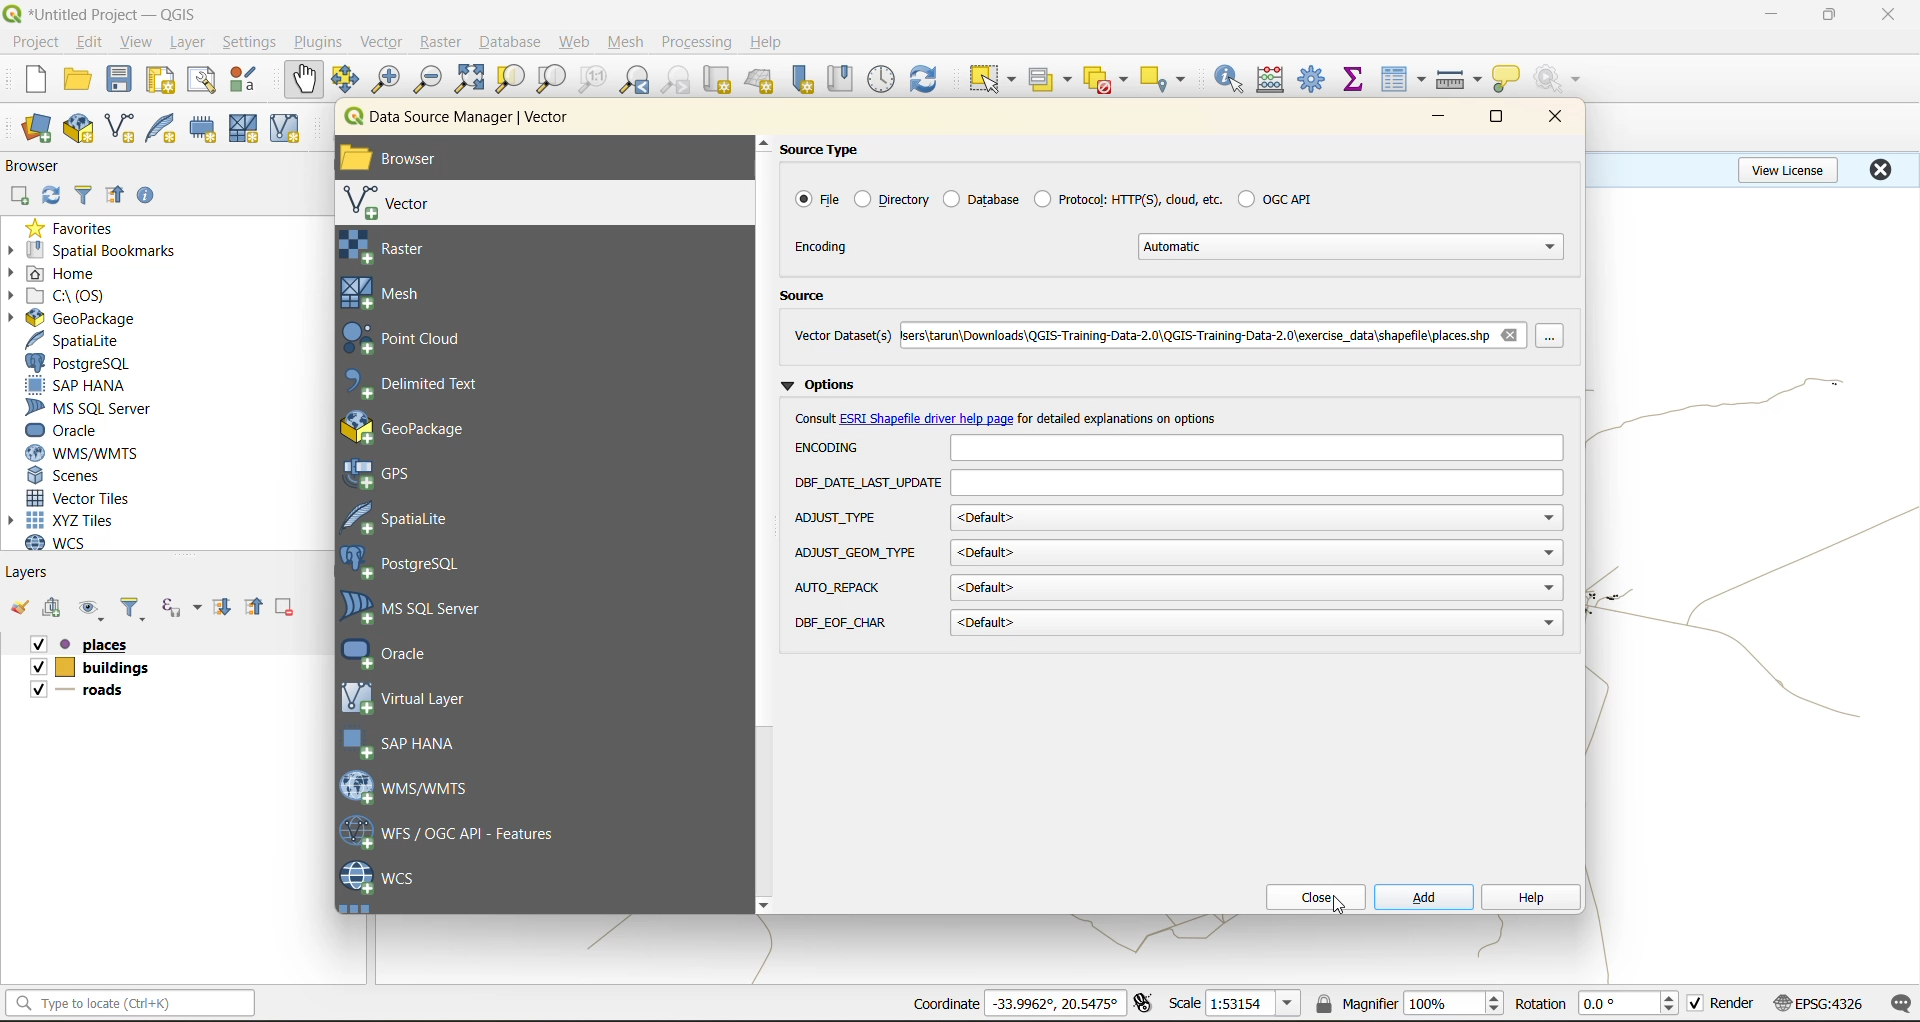 The image size is (1920, 1022). Describe the element at coordinates (1236, 79) in the screenshot. I see `identify features` at that location.